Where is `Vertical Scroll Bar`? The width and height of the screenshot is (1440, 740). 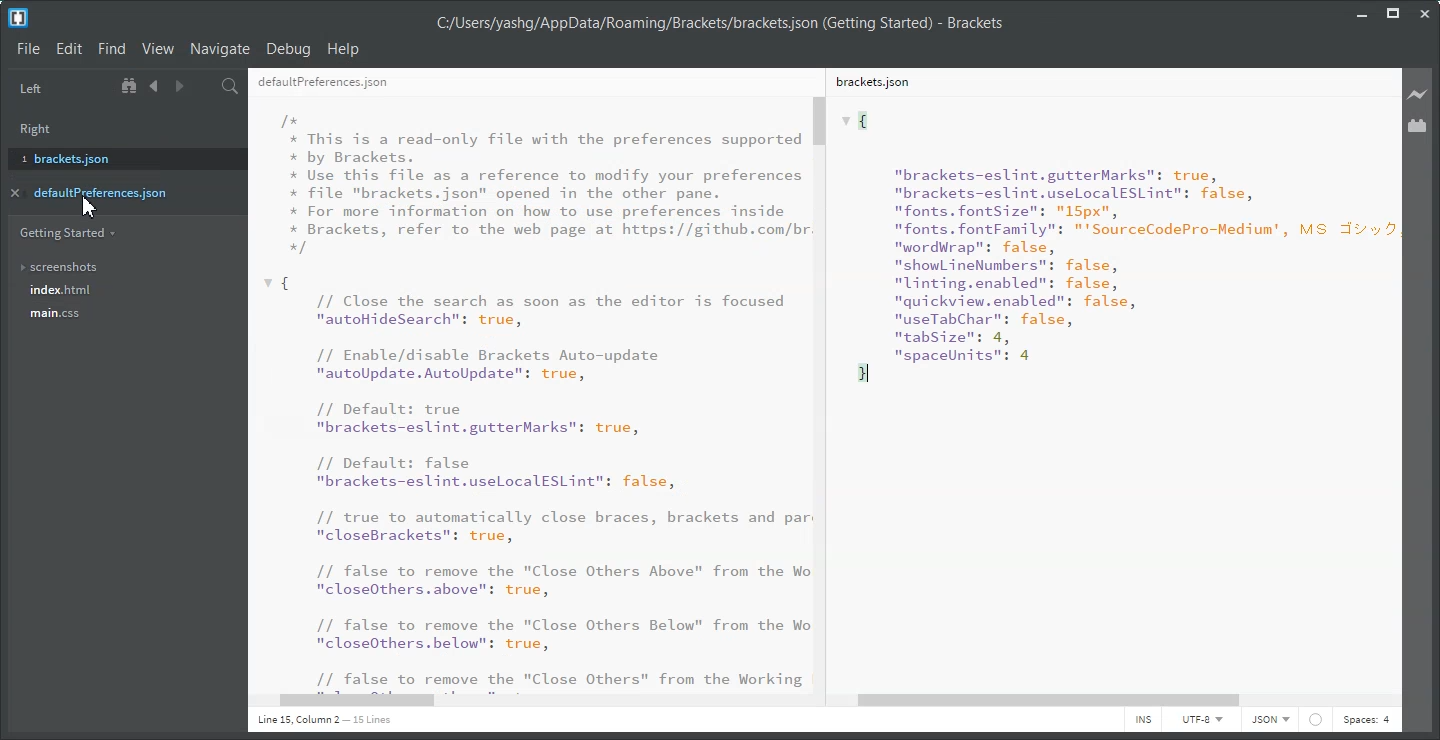
Vertical Scroll Bar is located at coordinates (821, 392).